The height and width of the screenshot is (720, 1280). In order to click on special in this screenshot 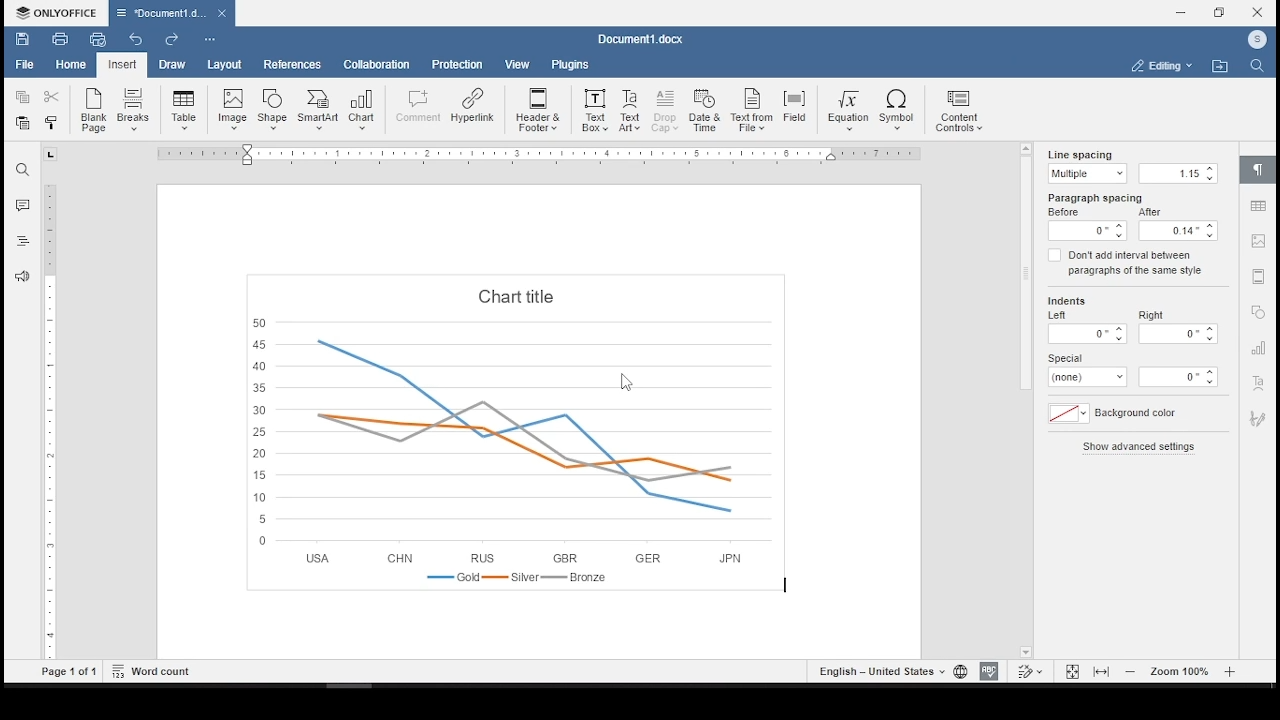, I will do `click(1063, 358)`.